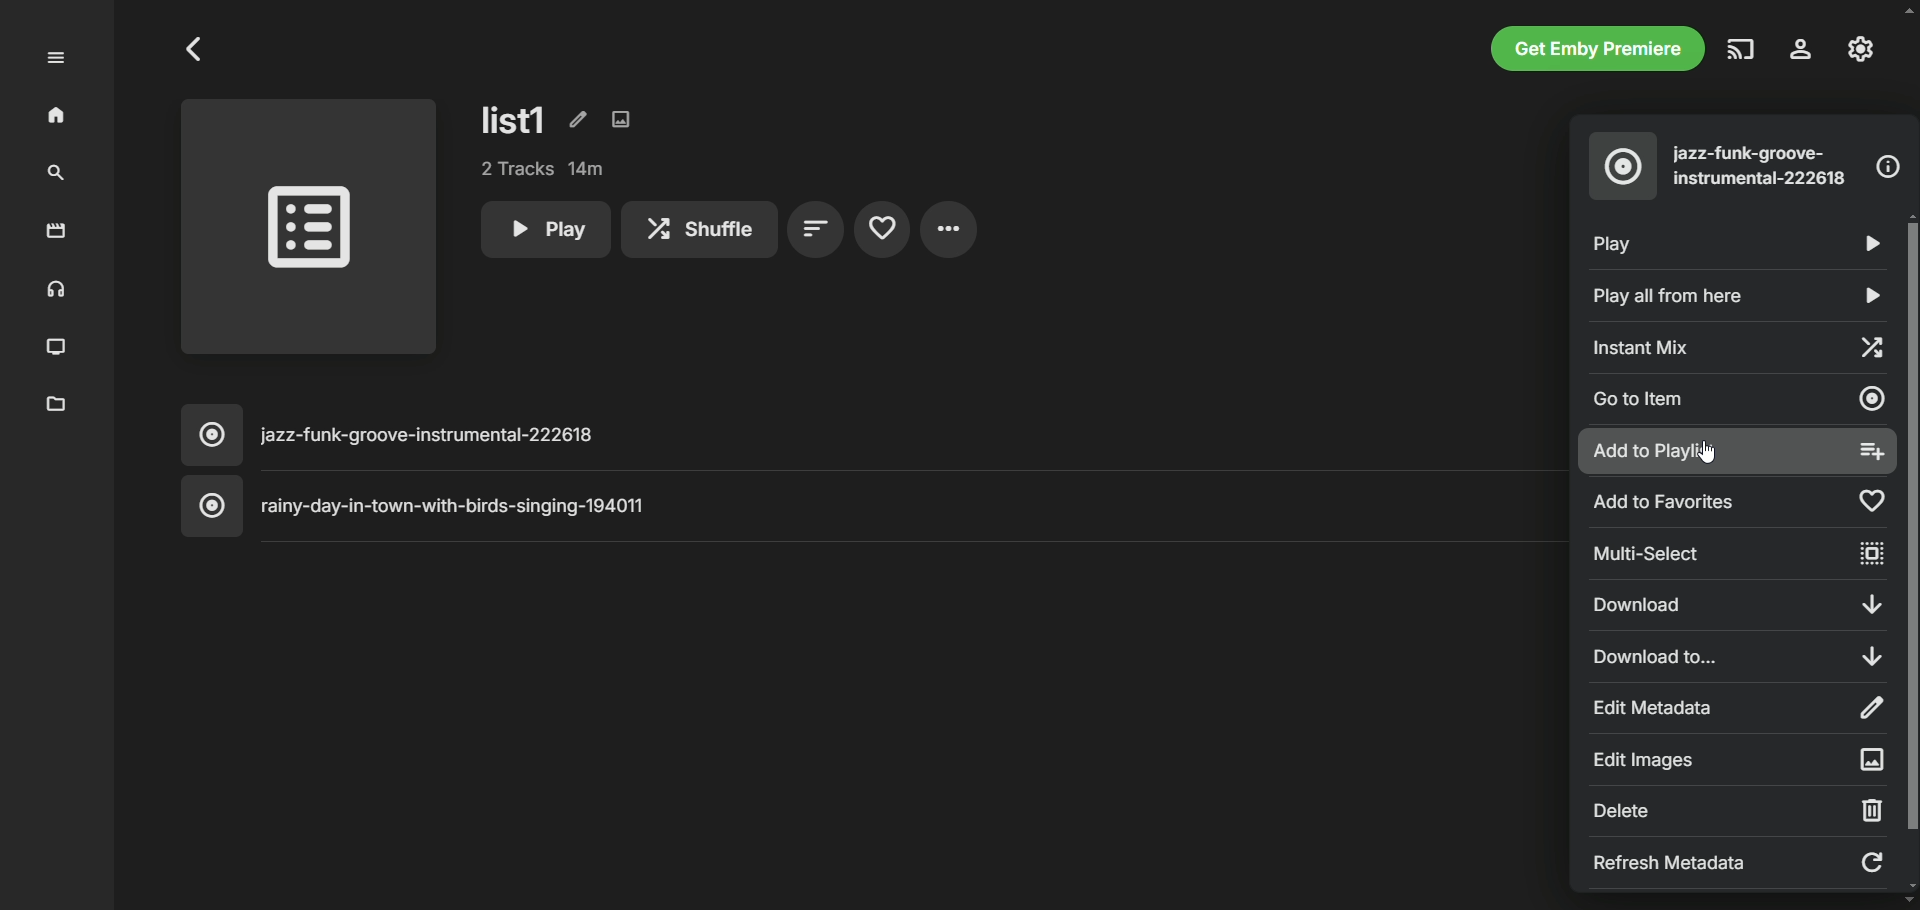  What do you see at coordinates (1763, 166) in the screenshot?
I see `song title` at bounding box center [1763, 166].